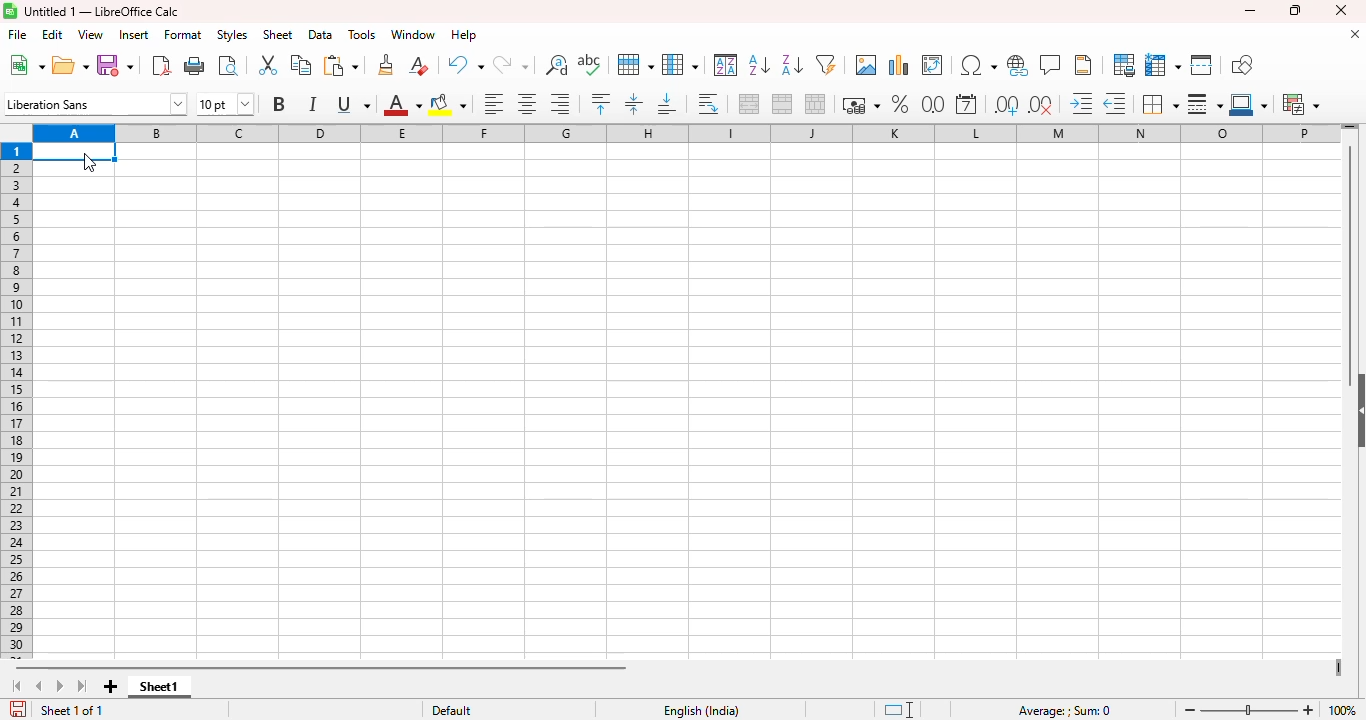 This screenshot has width=1366, height=720. Describe the element at coordinates (1202, 65) in the screenshot. I see `split window` at that location.